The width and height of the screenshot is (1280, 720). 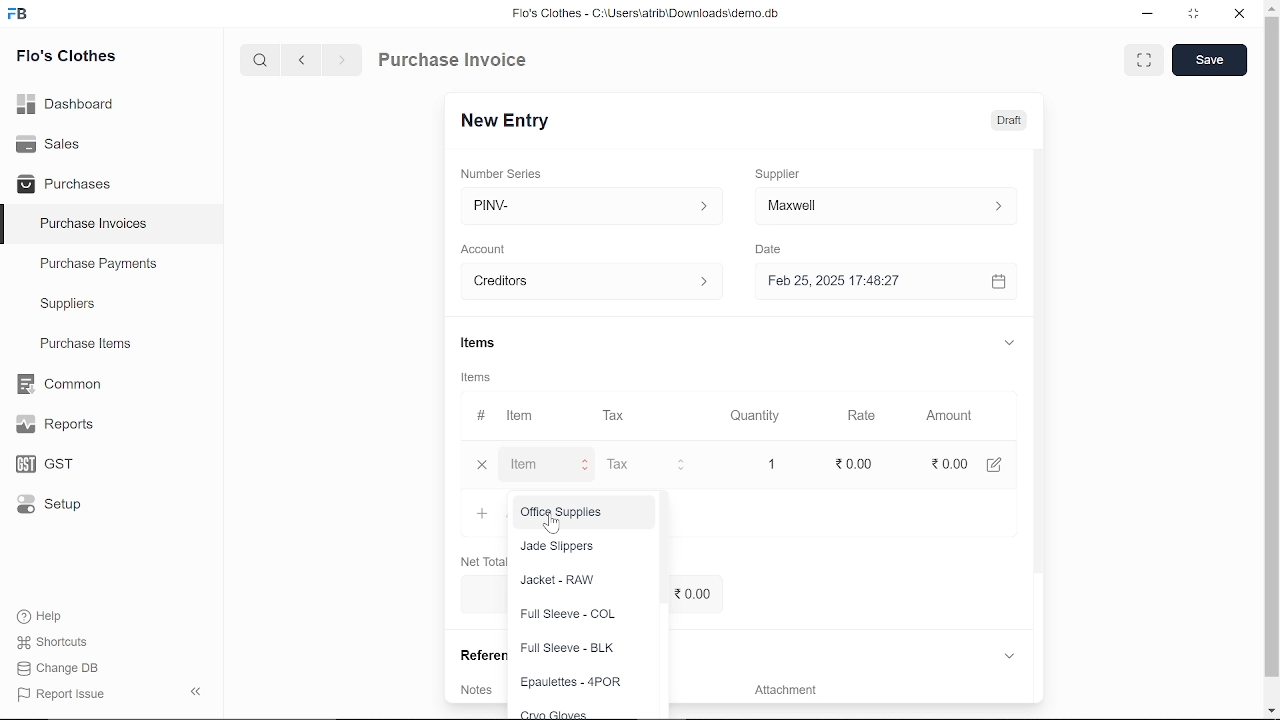 I want to click on restore down, so click(x=1193, y=14).